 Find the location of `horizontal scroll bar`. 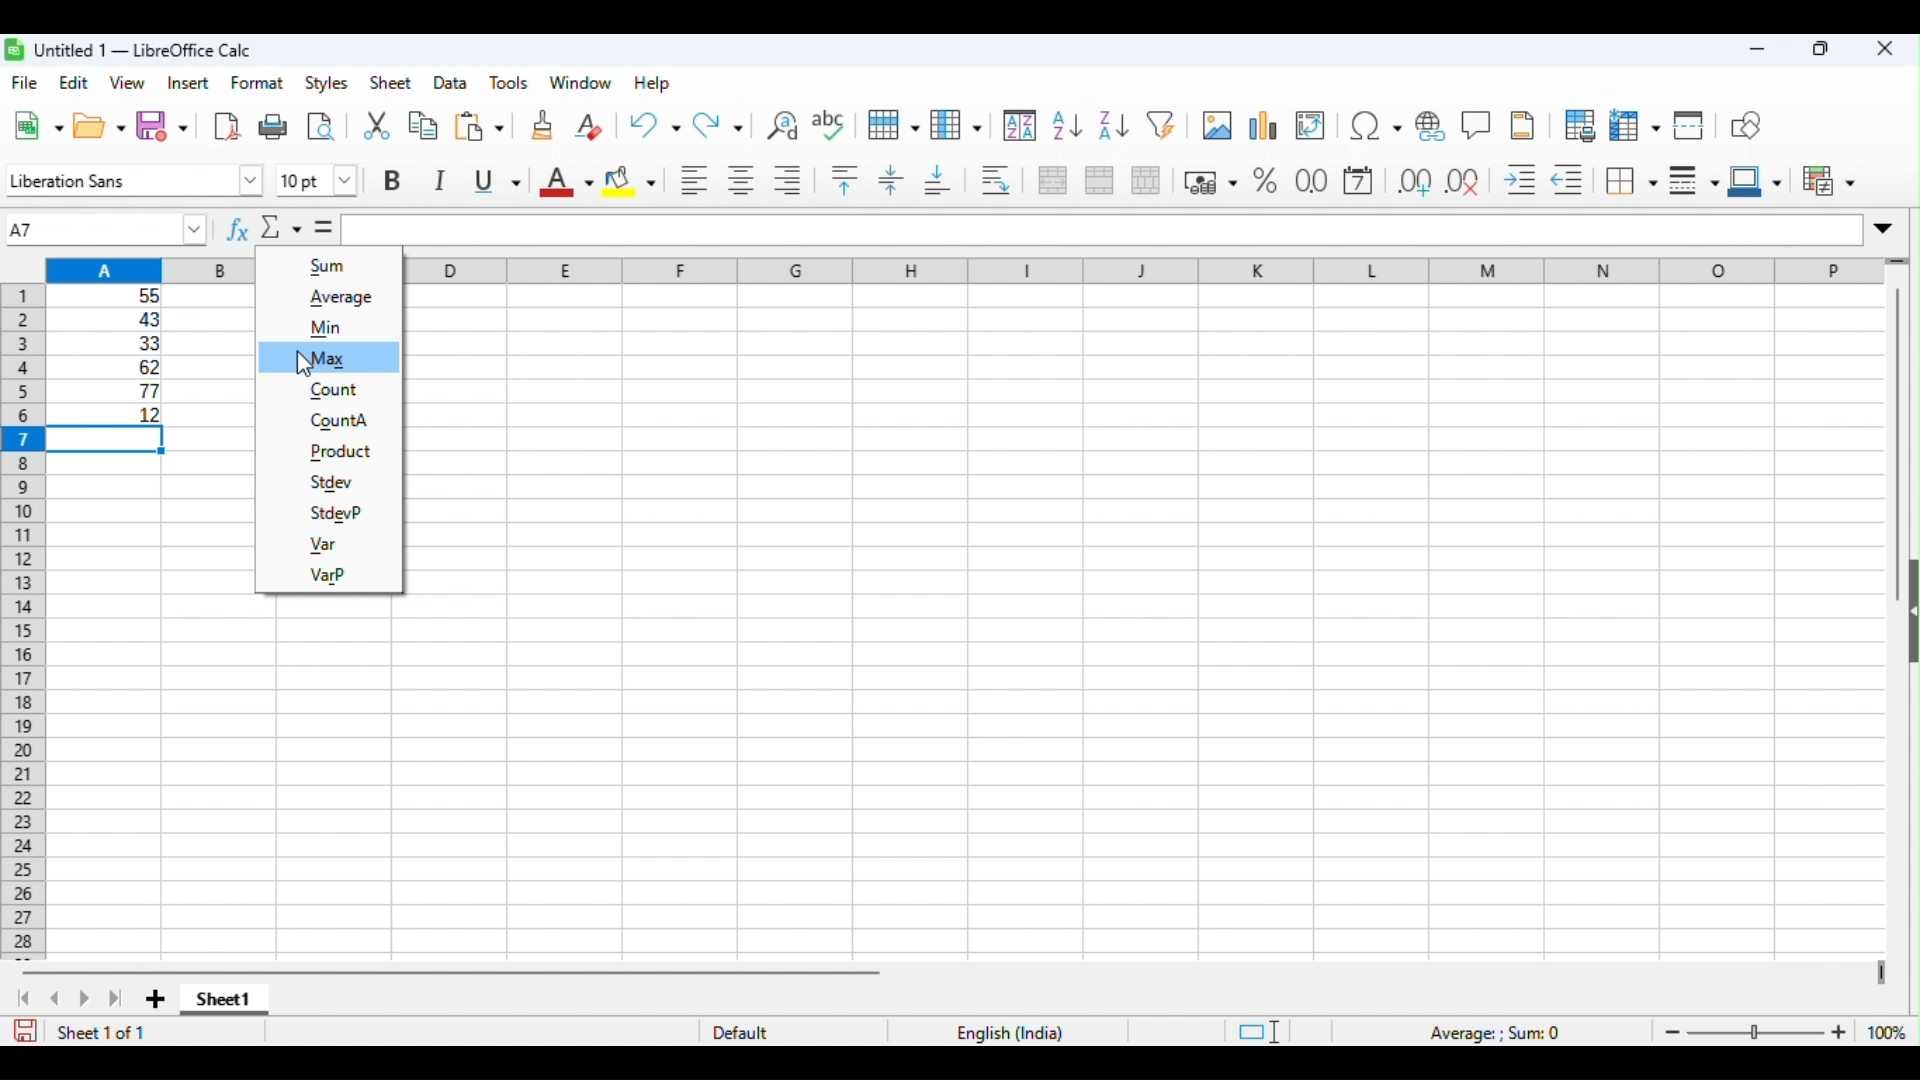

horizontal scroll bar is located at coordinates (455, 972).